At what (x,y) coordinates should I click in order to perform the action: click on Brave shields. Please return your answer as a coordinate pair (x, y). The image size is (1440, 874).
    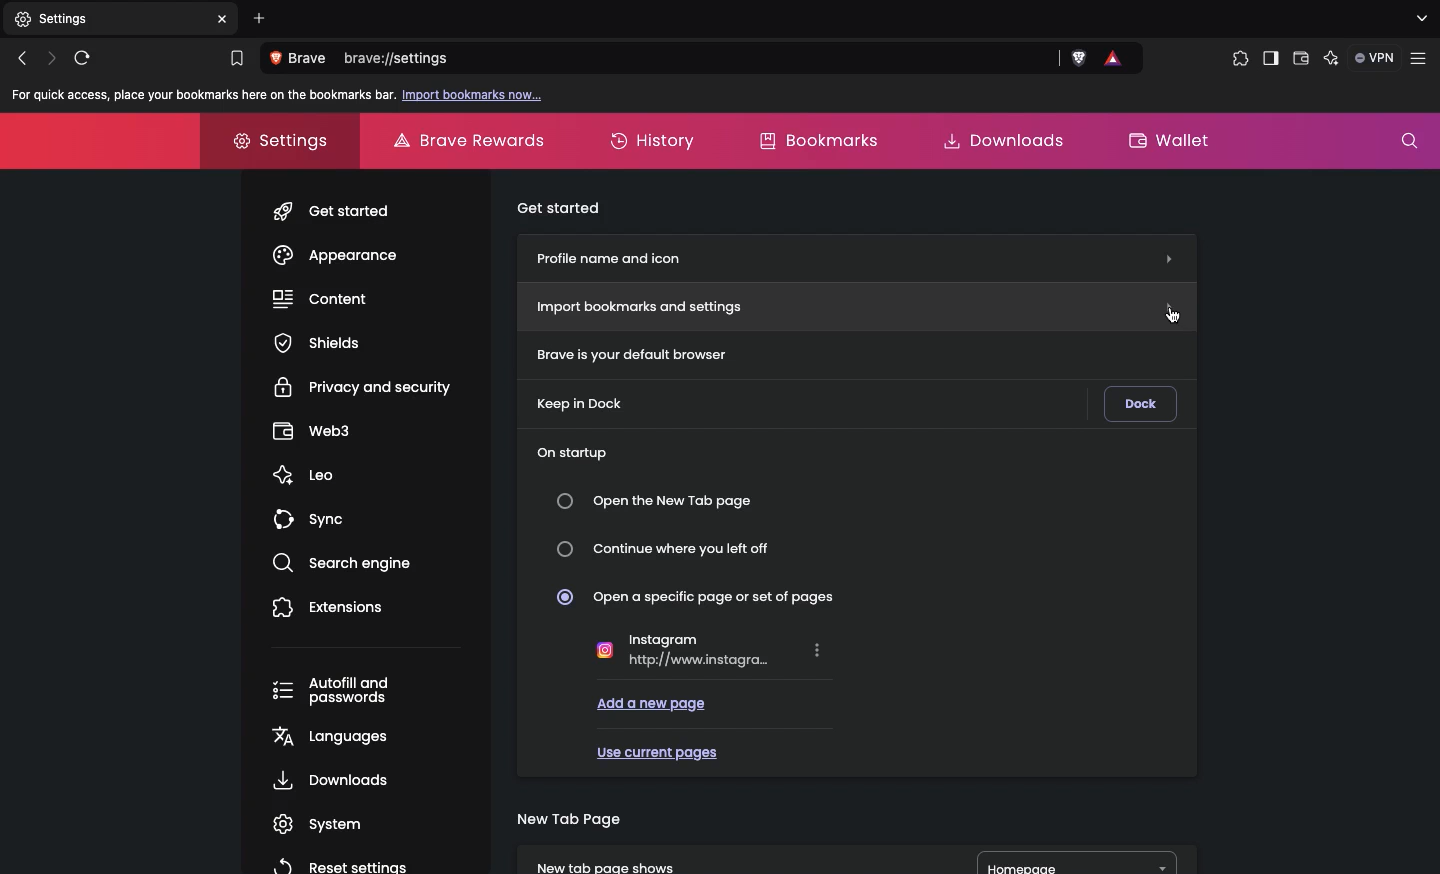
    Looking at the image, I should click on (1080, 59).